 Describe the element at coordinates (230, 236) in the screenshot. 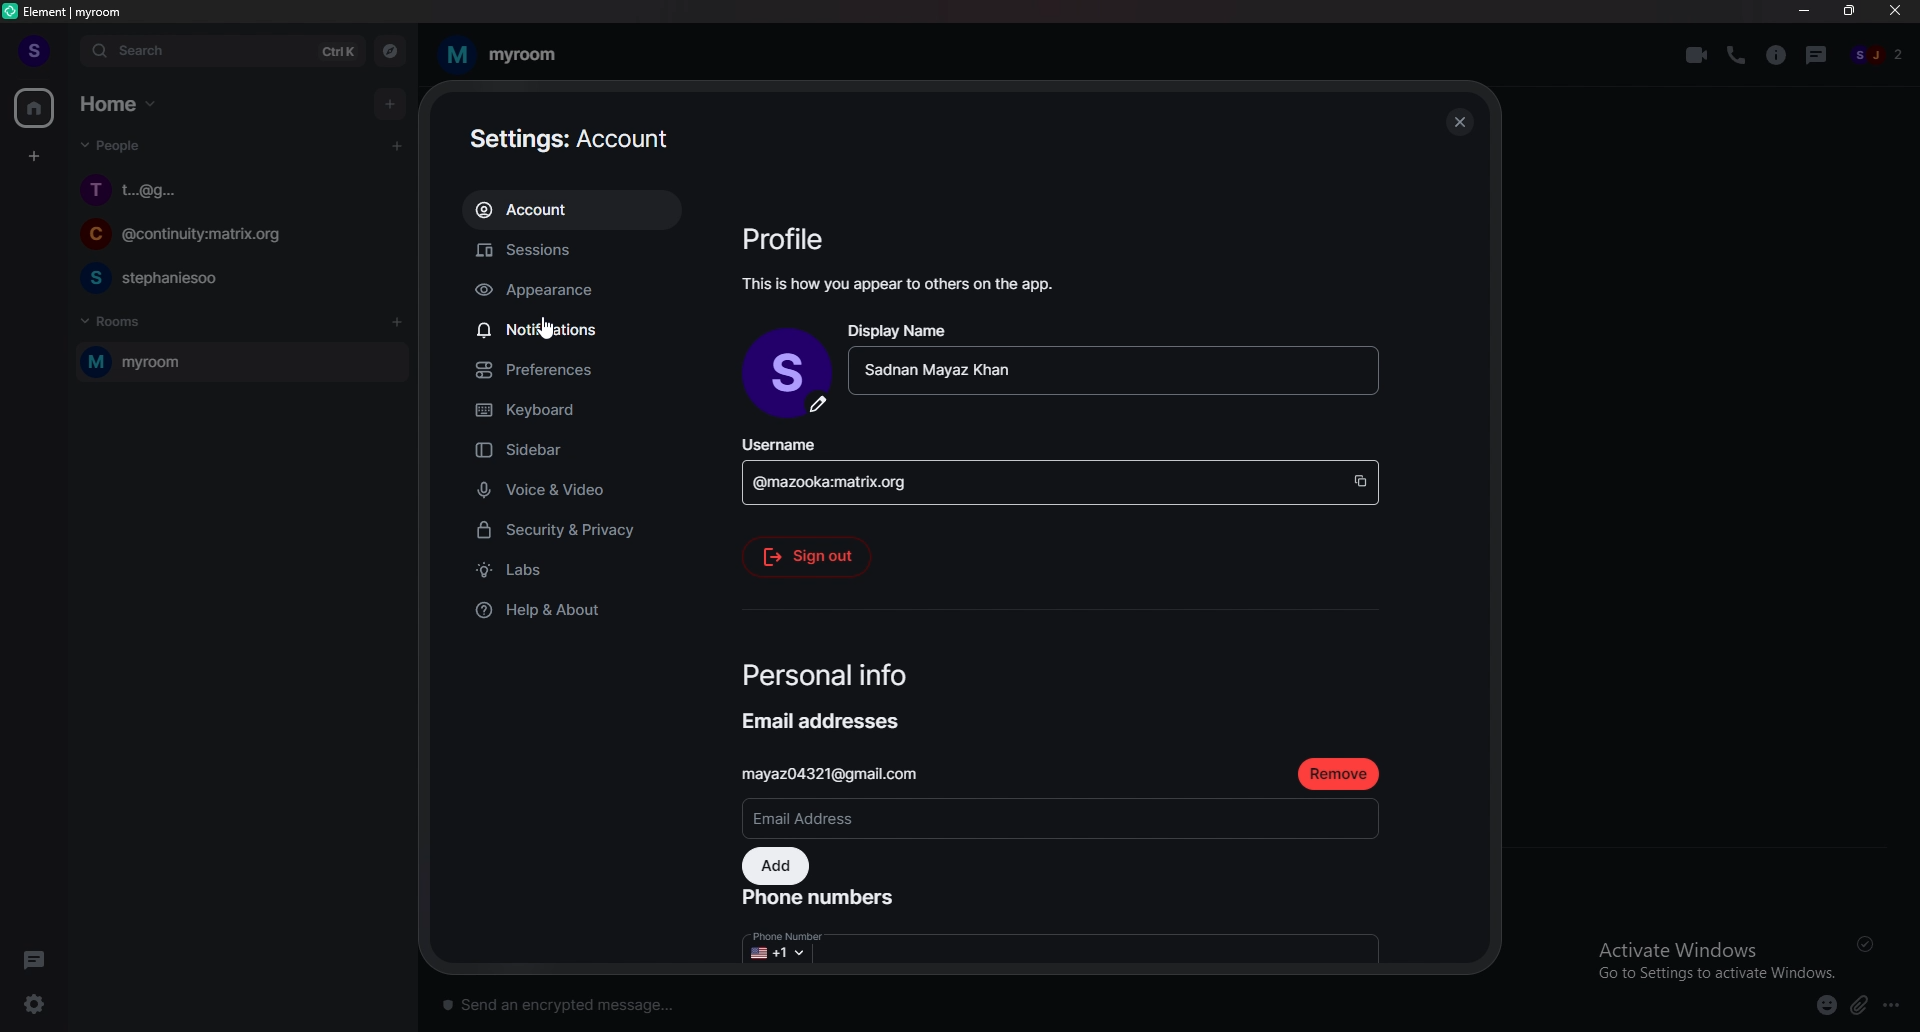

I see `chat` at that location.